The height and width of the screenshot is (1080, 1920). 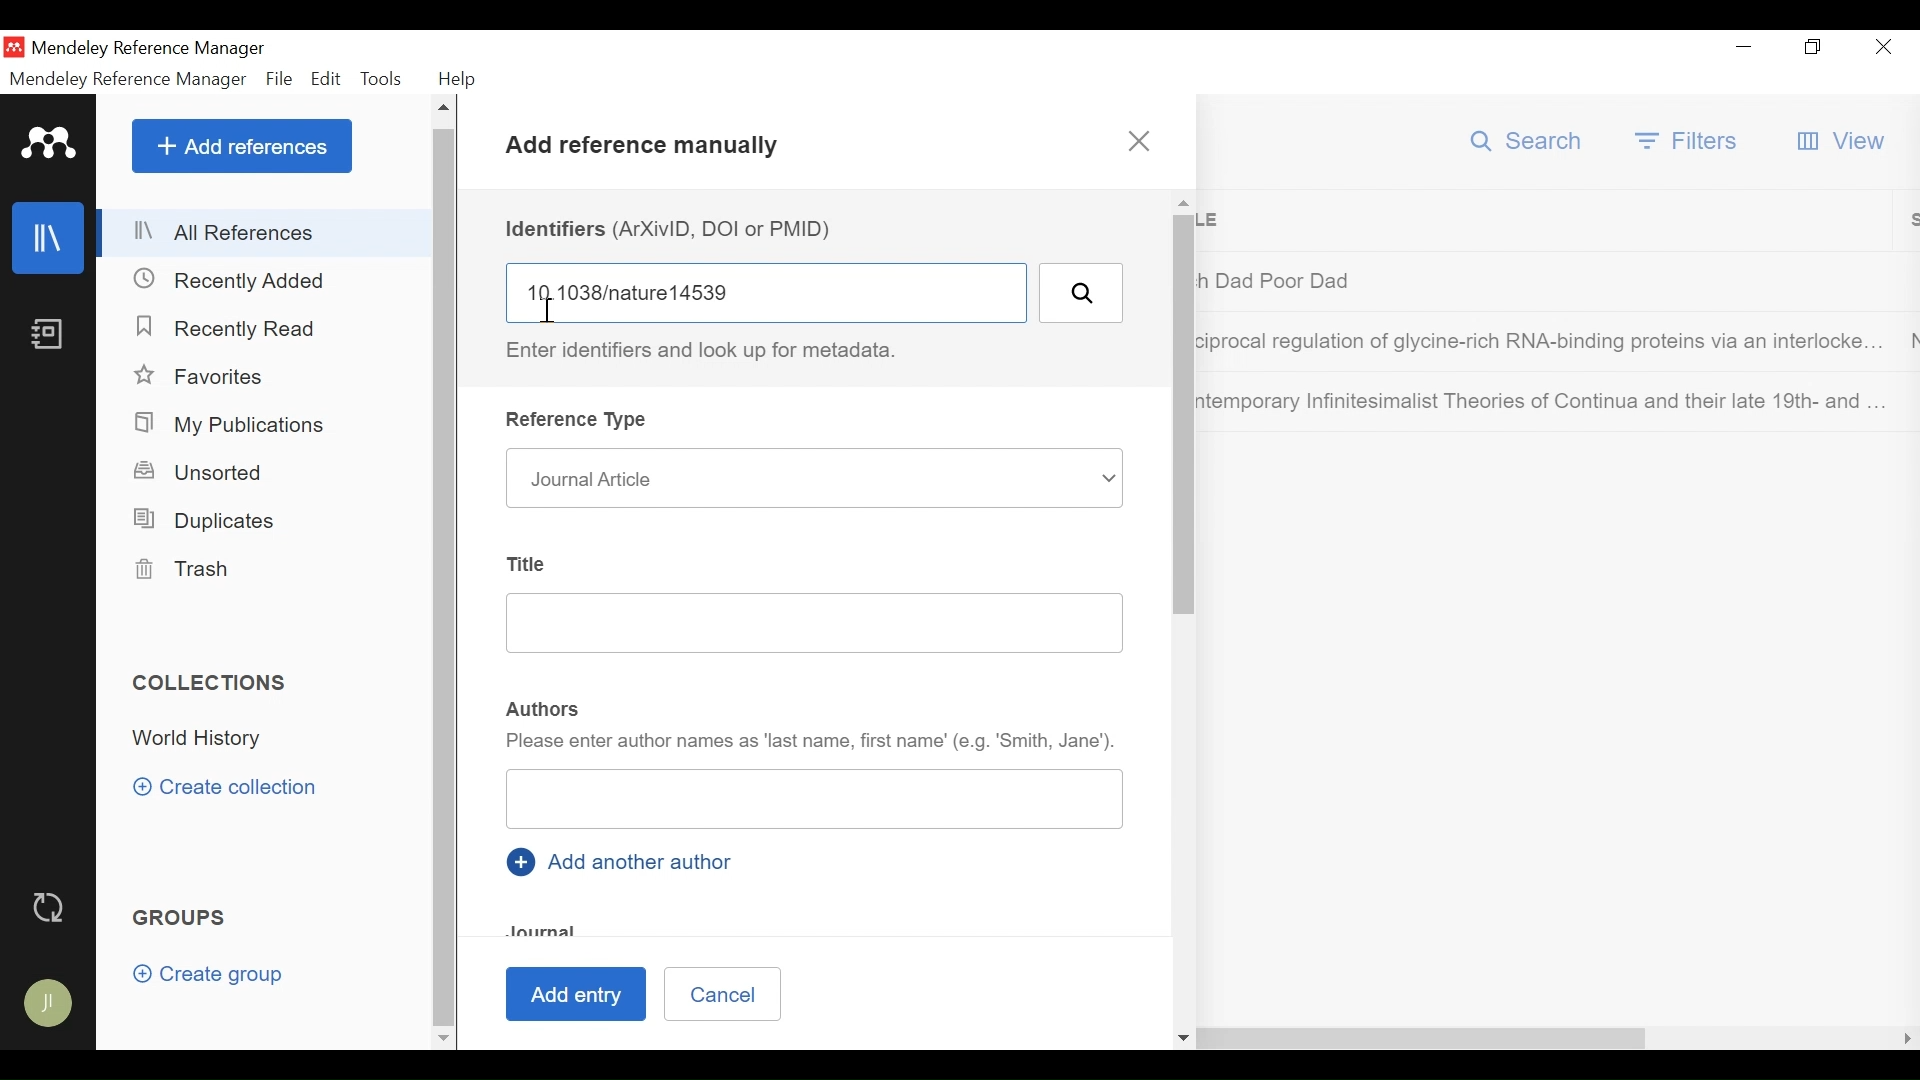 What do you see at coordinates (446, 109) in the screenshot?
I see `Scroll up` at bounding box center [446, 109].